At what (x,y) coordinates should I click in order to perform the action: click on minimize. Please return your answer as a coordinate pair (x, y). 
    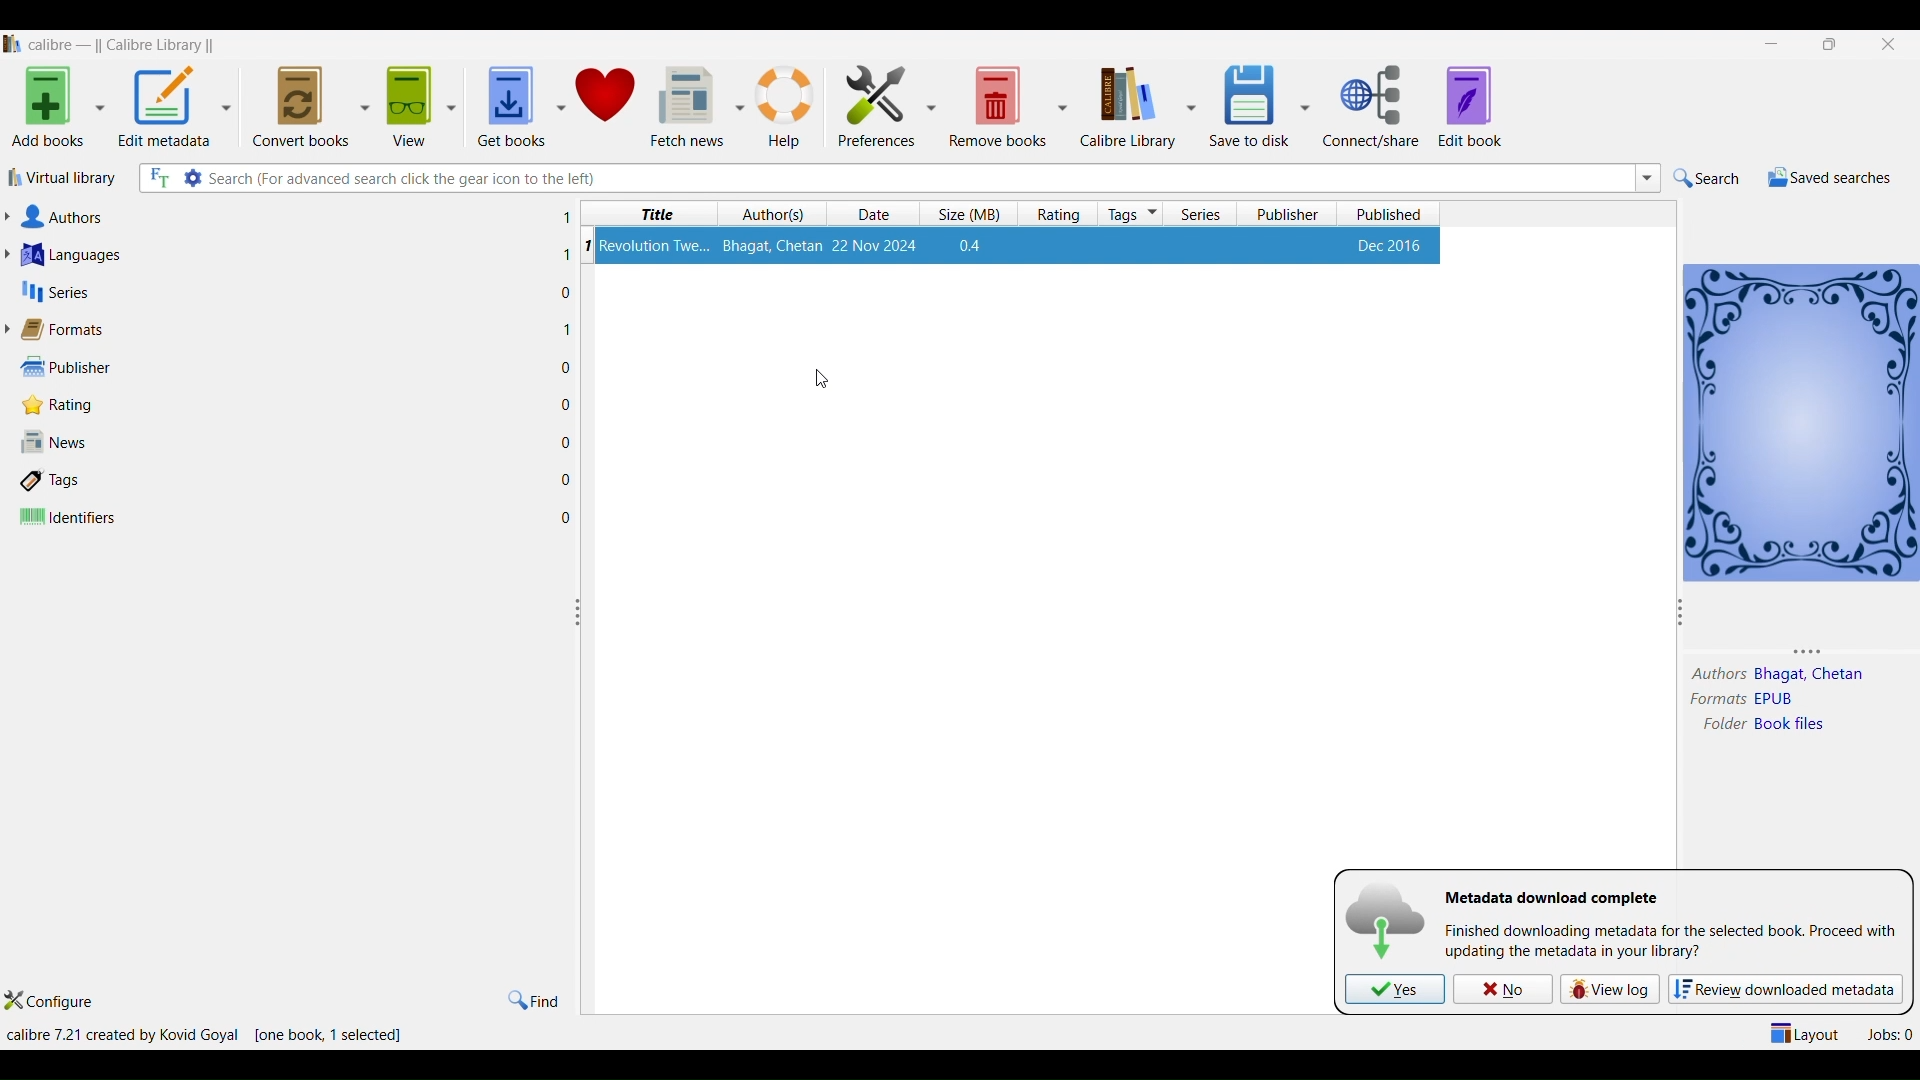
    Looking at the image, I should click on (1768, 42).